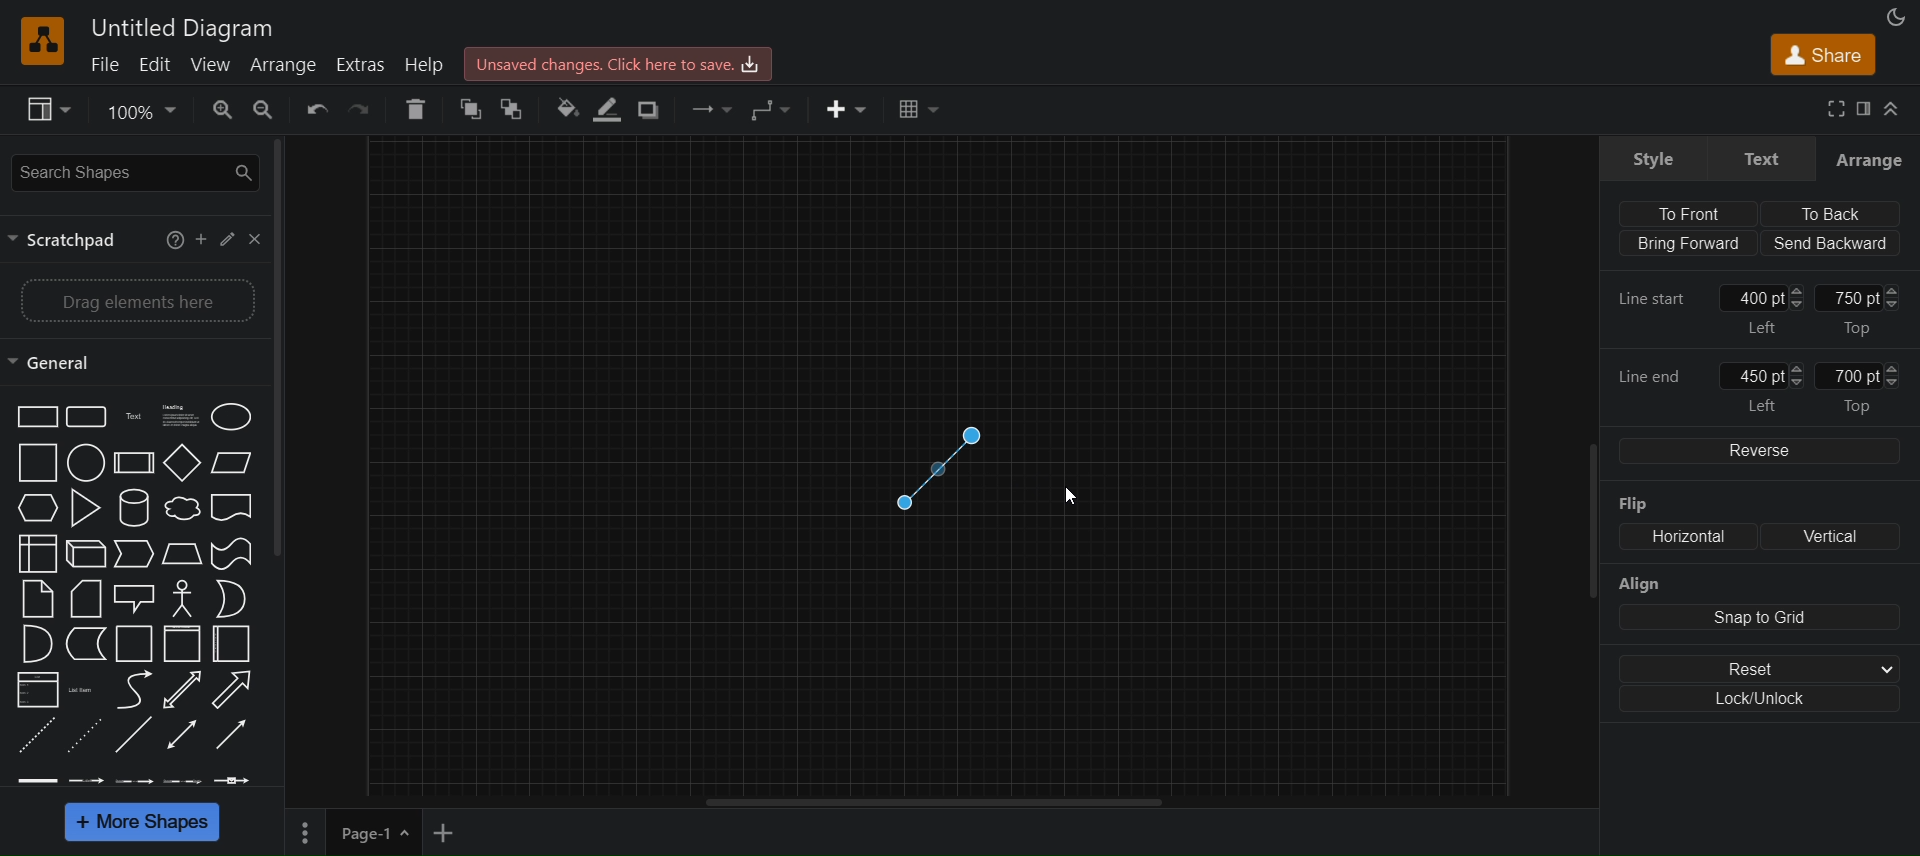 Image resolution: width=1920 pixels, height=856 pixels. Describe the element at coordinates (144, 823) in the screenshot. I see `more shapes` at that location.